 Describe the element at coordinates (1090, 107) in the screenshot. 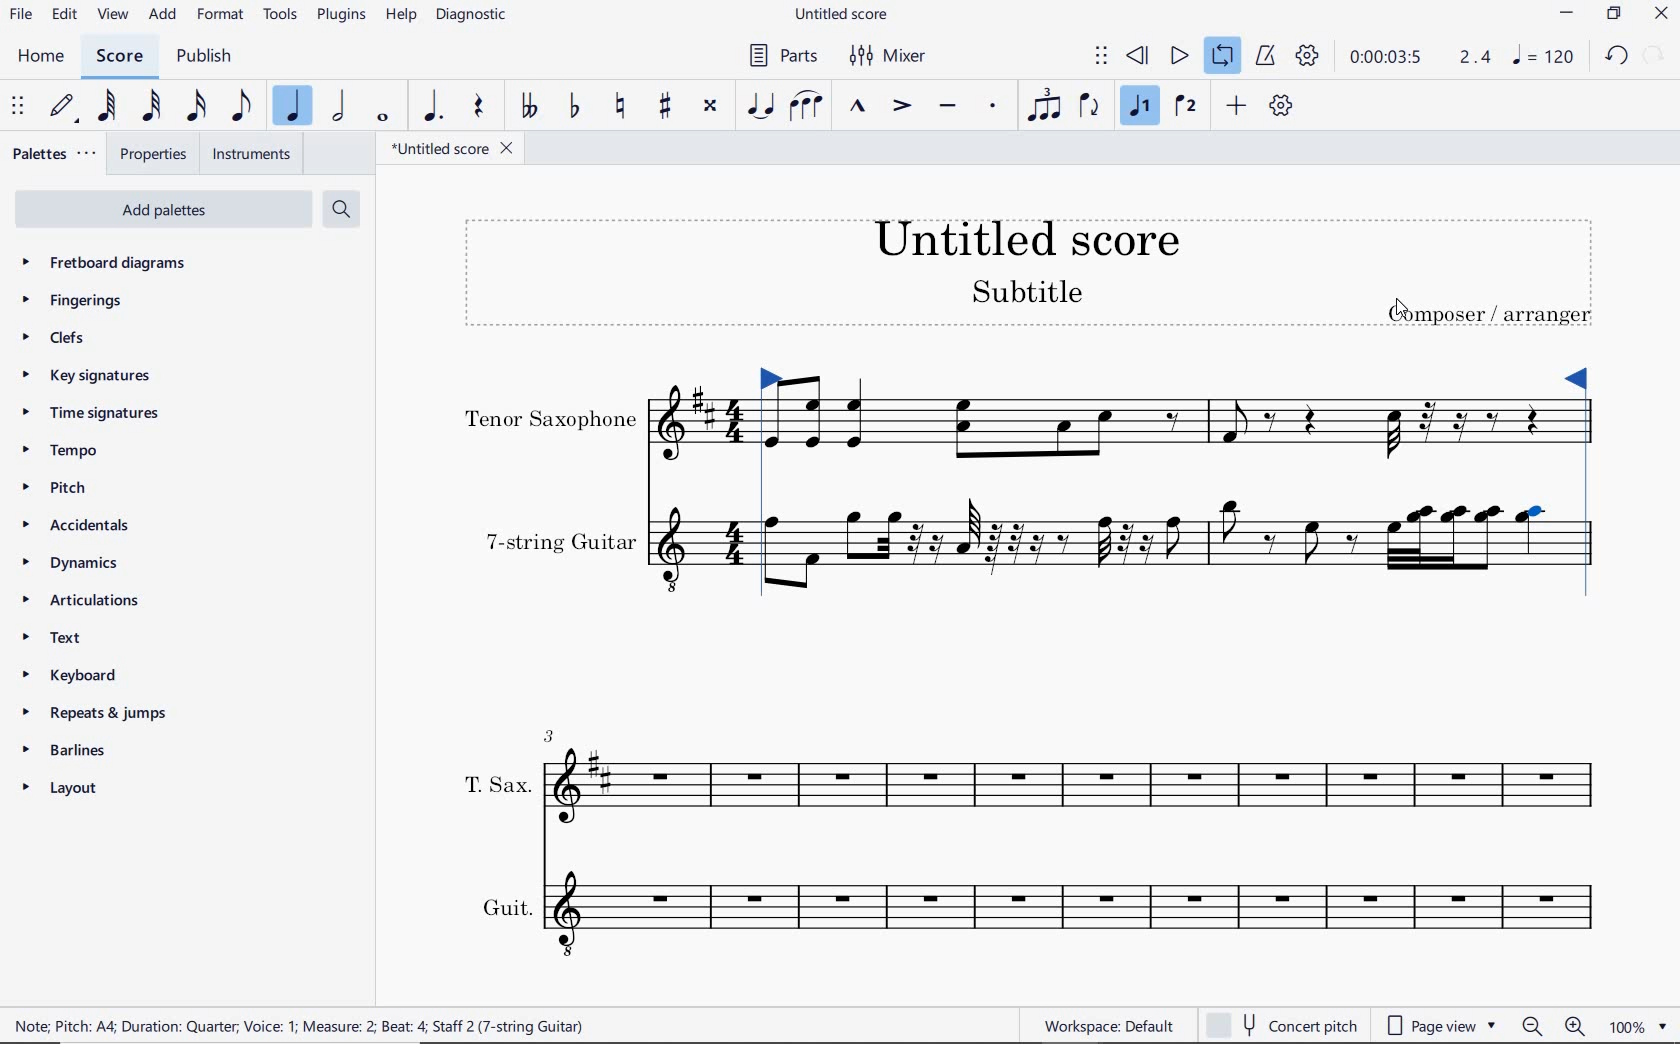

I see `FLIP DIRECTION` at that location.